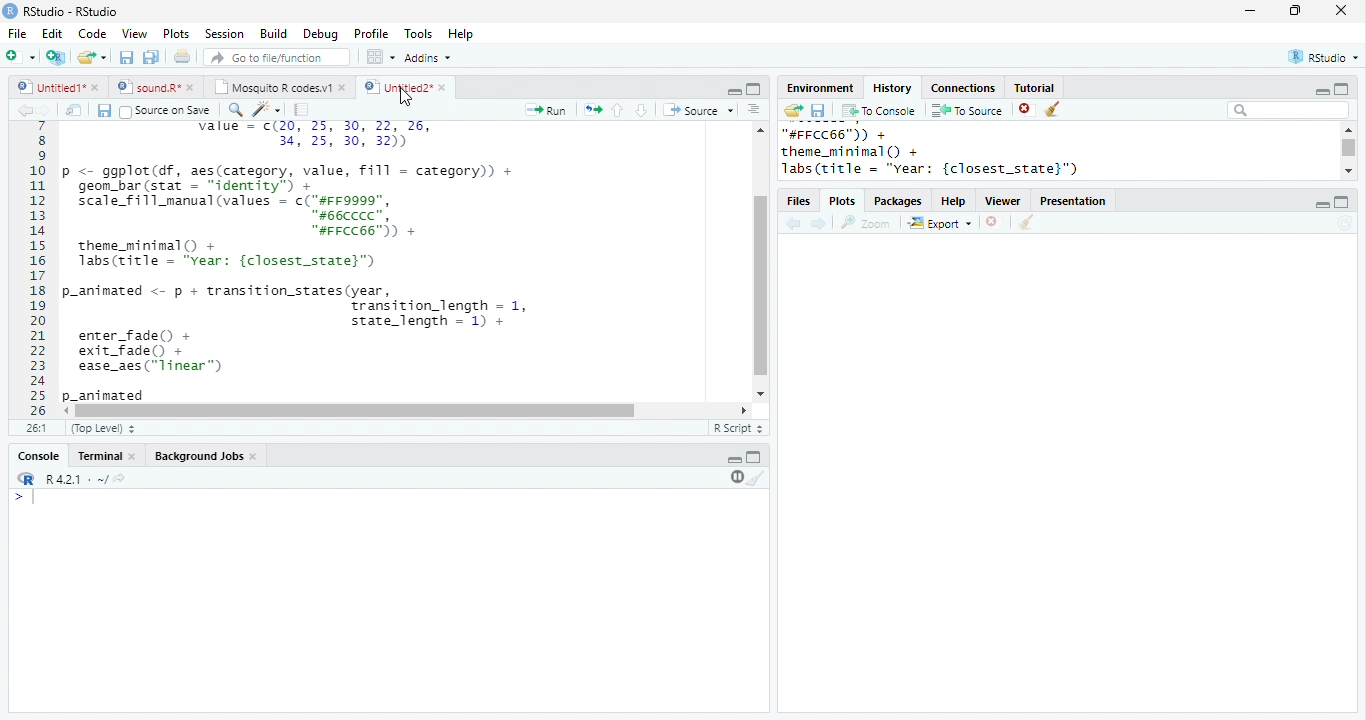 Image resolution: width=1366 pixels, height=720 pixels. I want to click on minimize, so click(734, 460).